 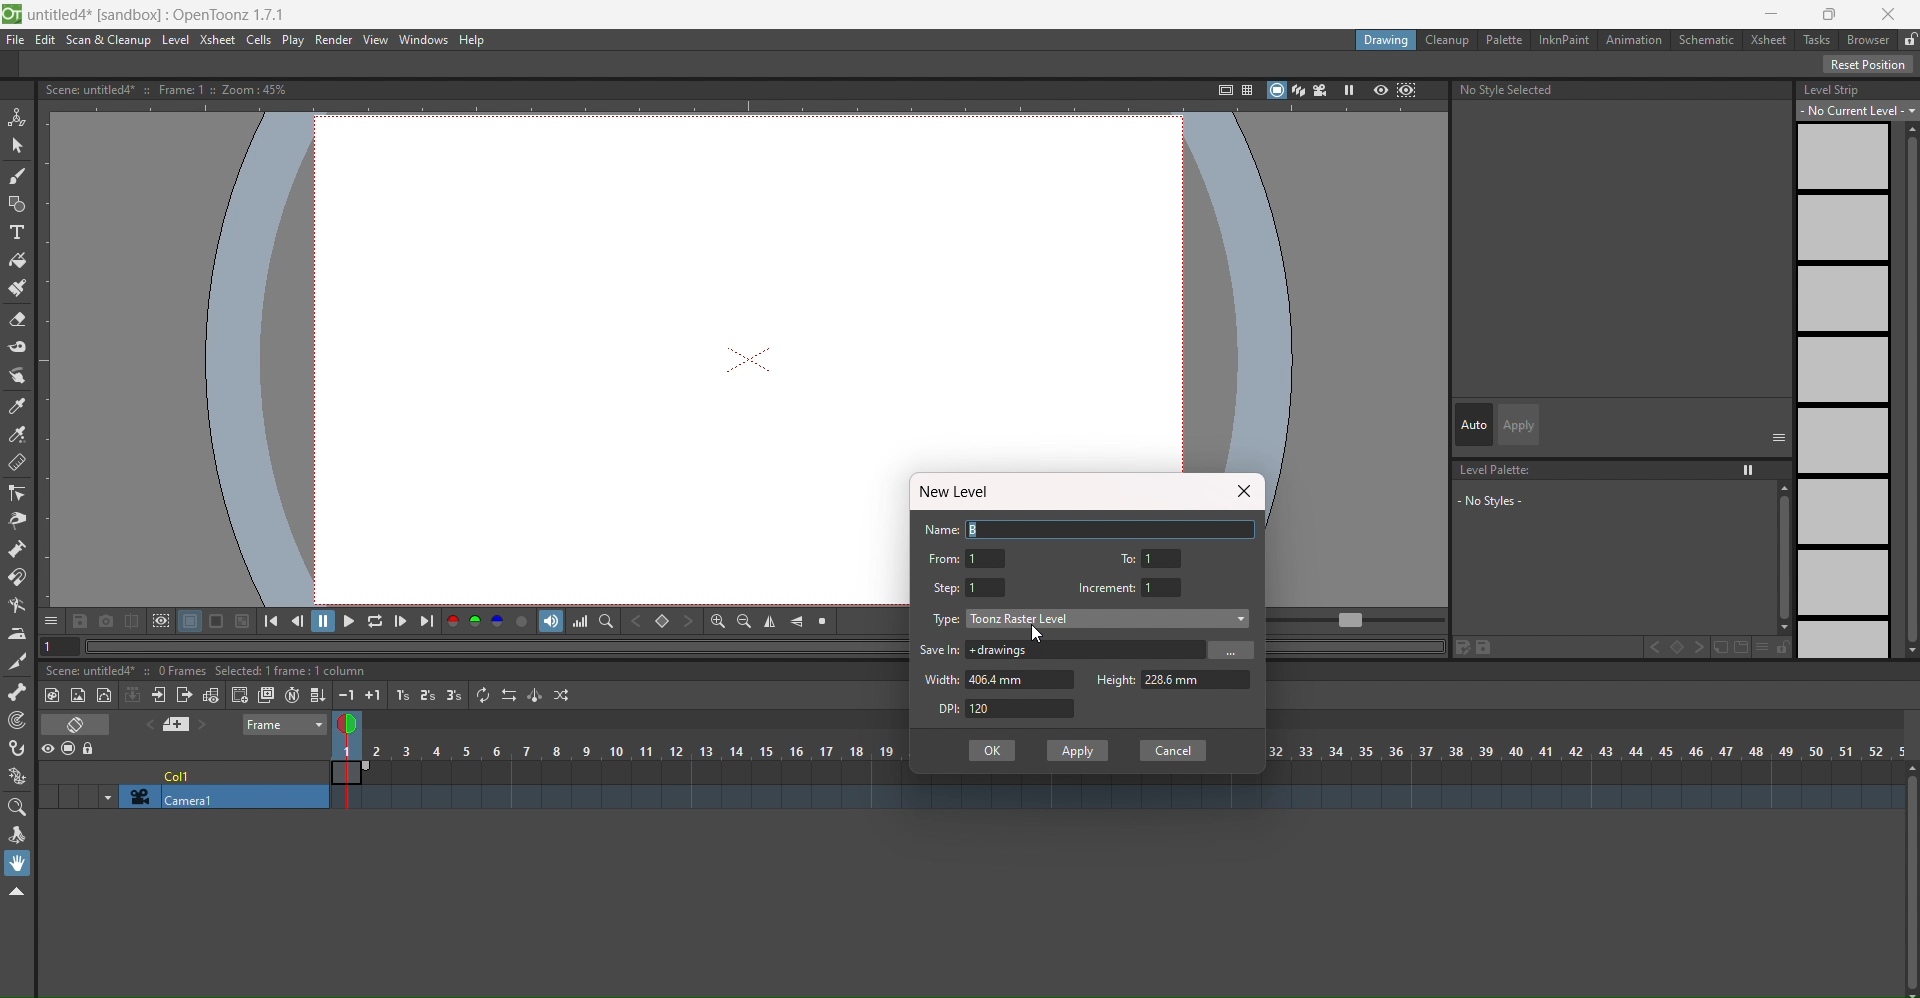 What do you see at coordinates (1285, 91) in the screenshot?
I see `stand view` at bounding box center [1285, 91].